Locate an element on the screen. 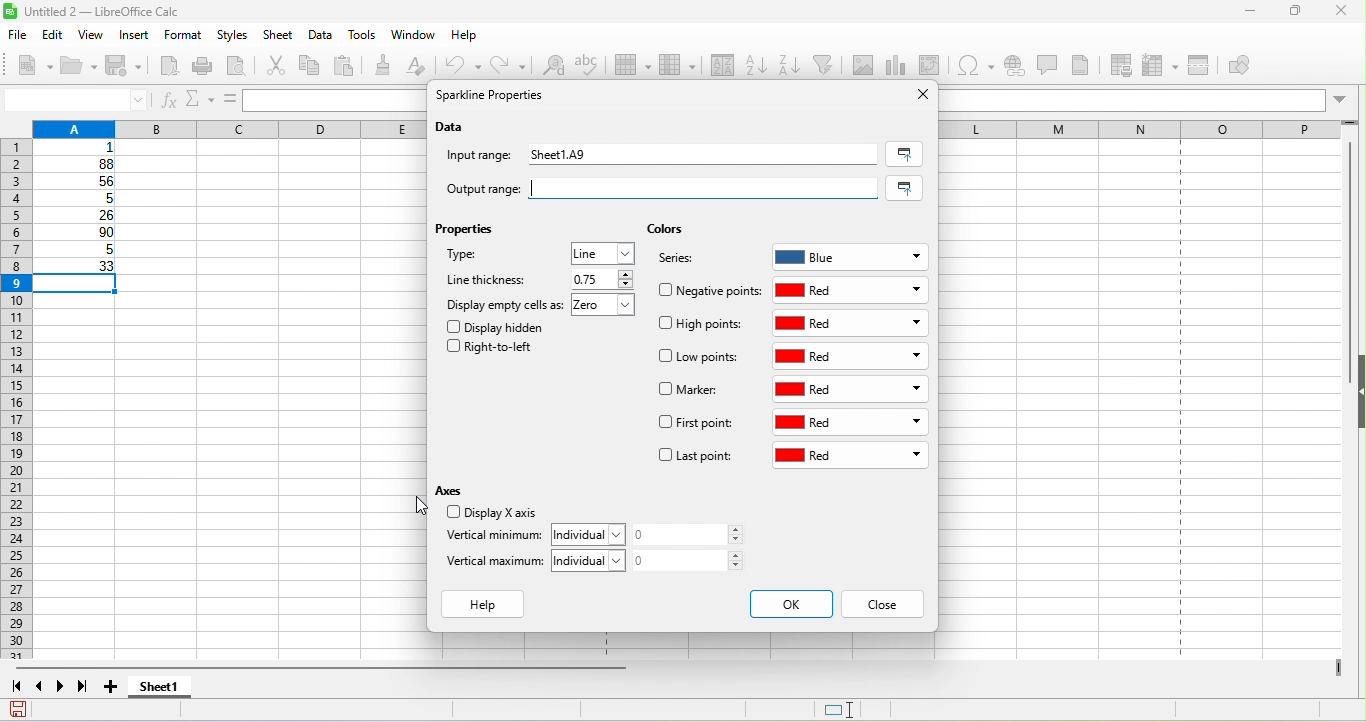 This screenshot has height=722, width=1366. last point is located at coordinates (695, 458).